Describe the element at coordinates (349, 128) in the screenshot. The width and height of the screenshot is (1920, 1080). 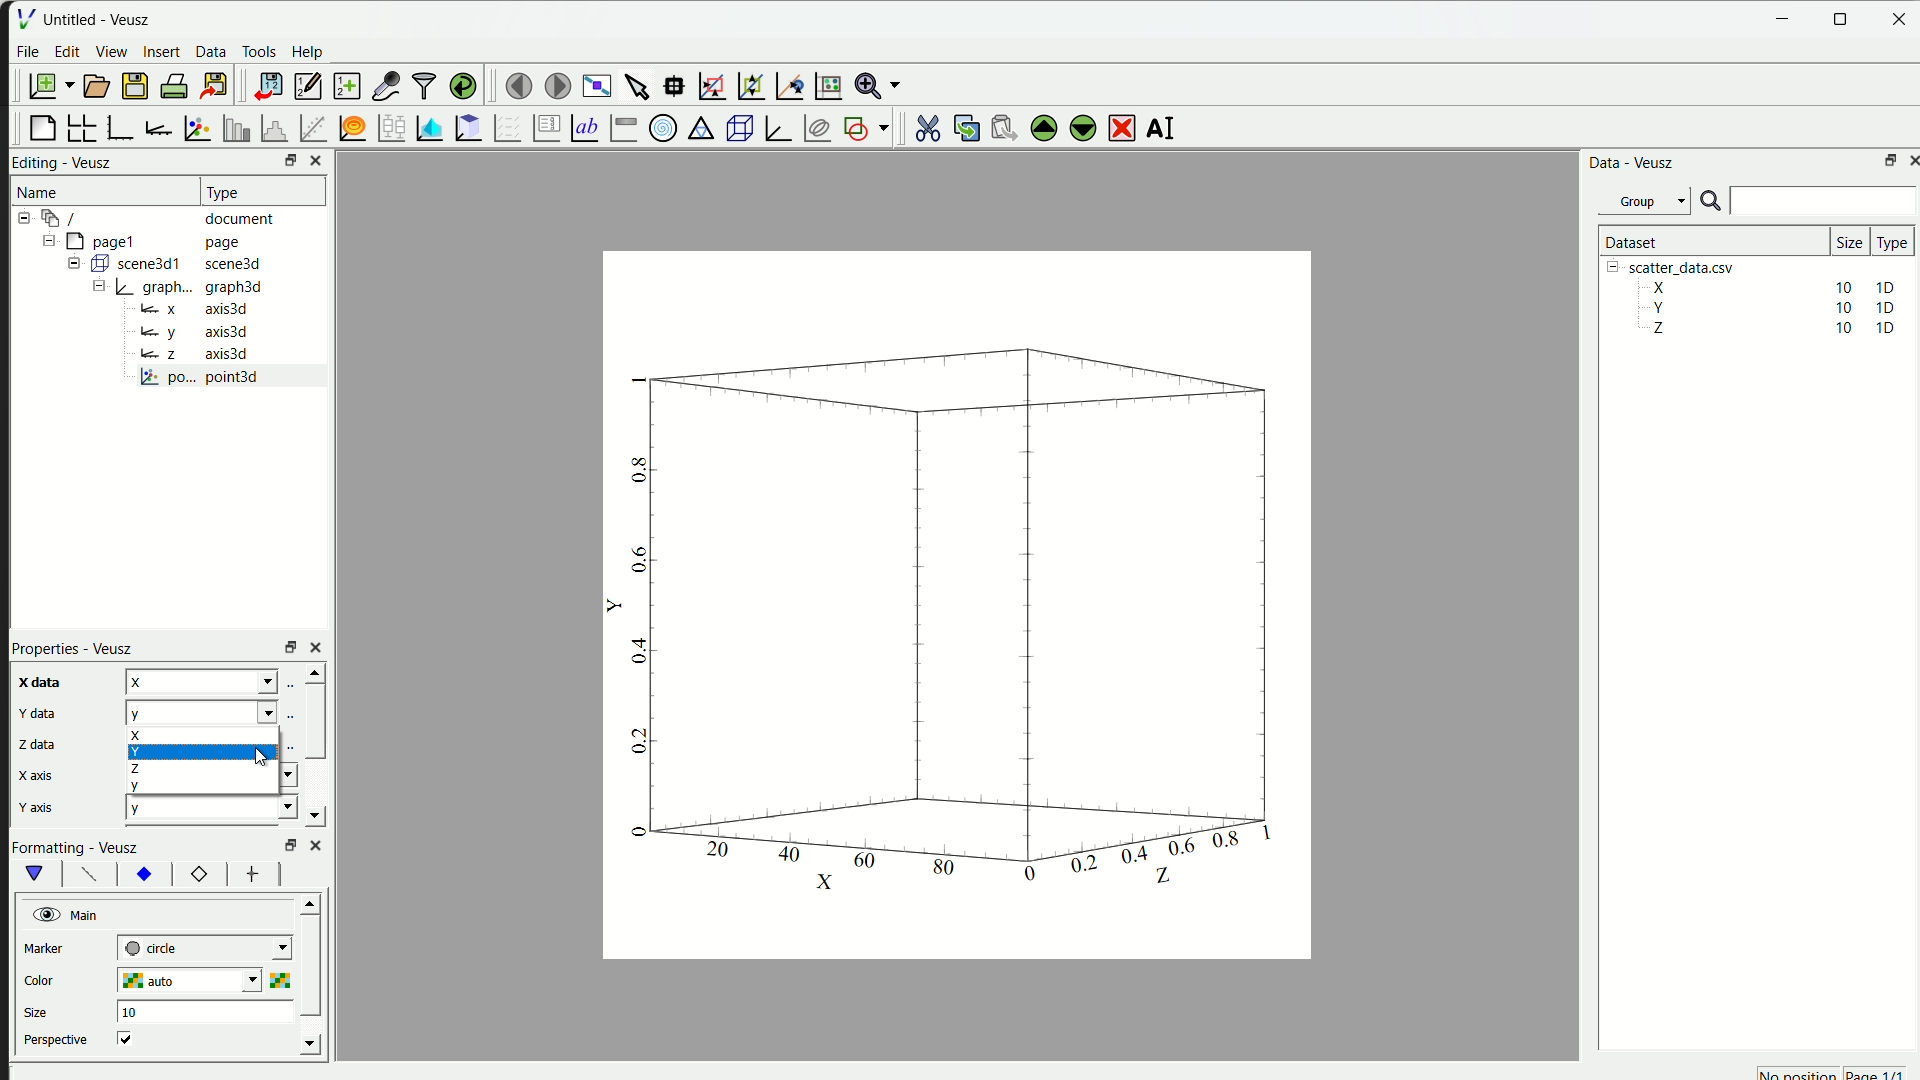
I see `plot function` at that location.